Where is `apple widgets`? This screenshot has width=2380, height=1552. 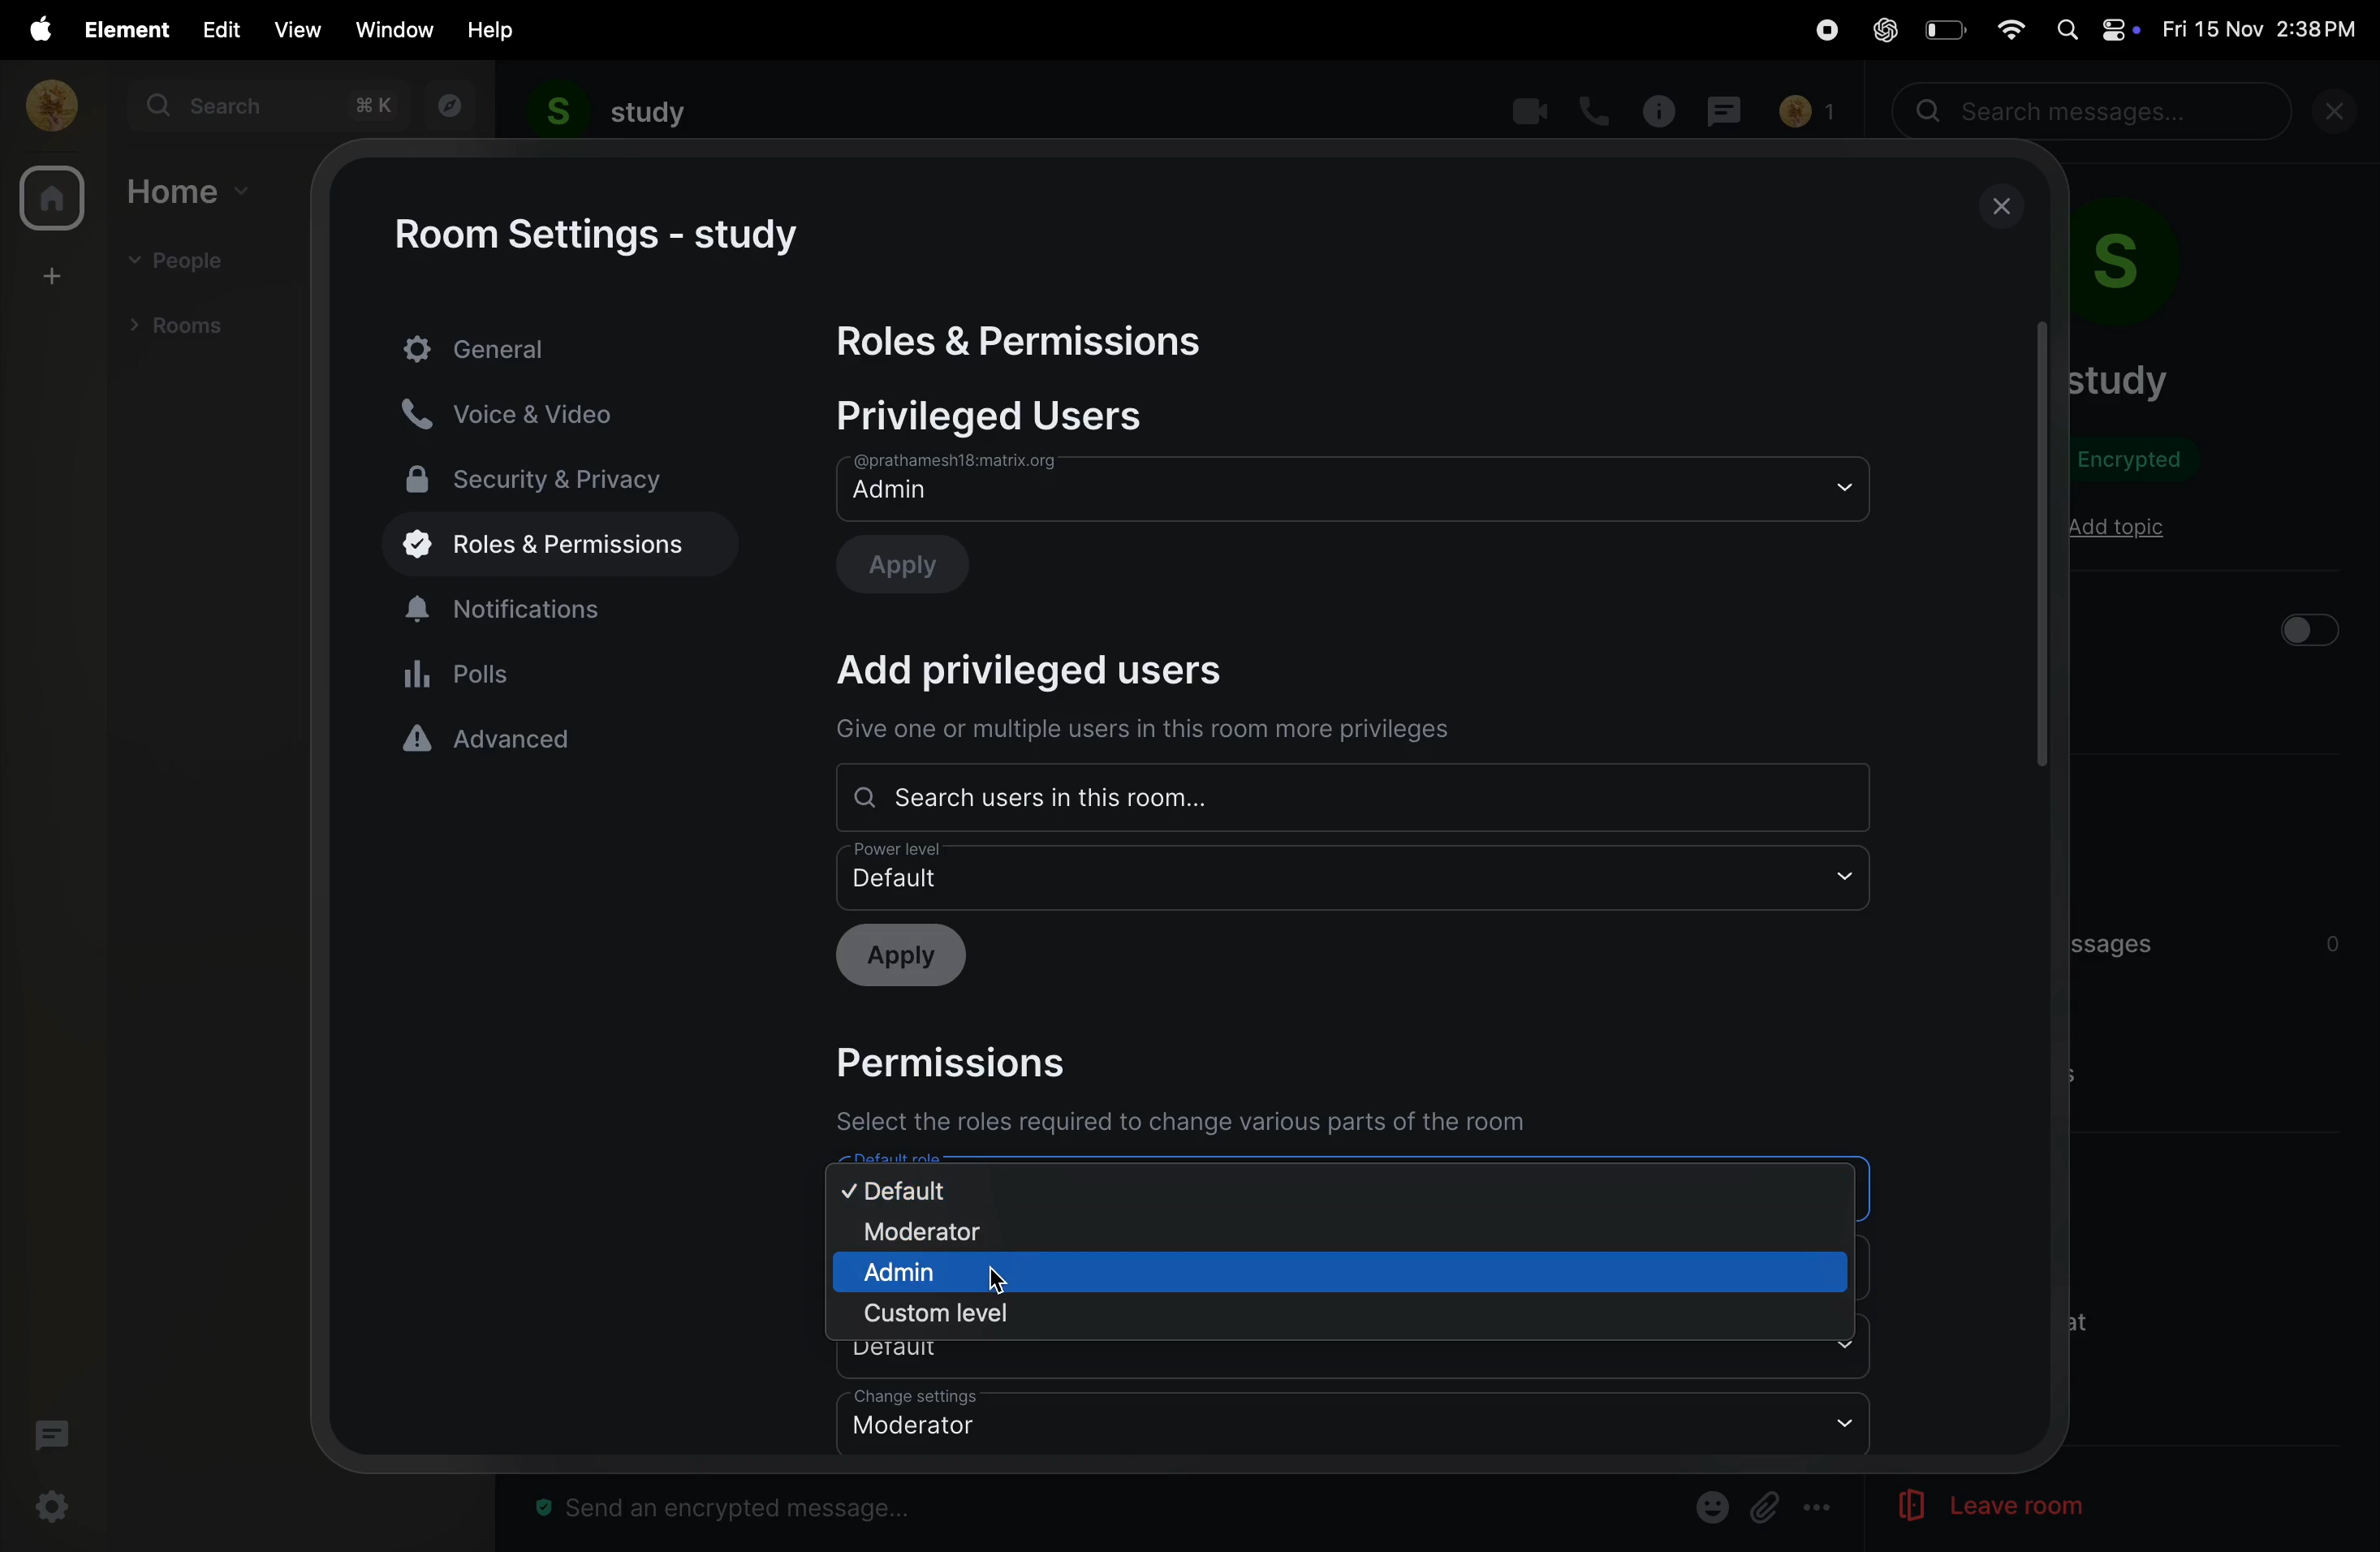 apple widgets is located at coordinates (2095, 28).